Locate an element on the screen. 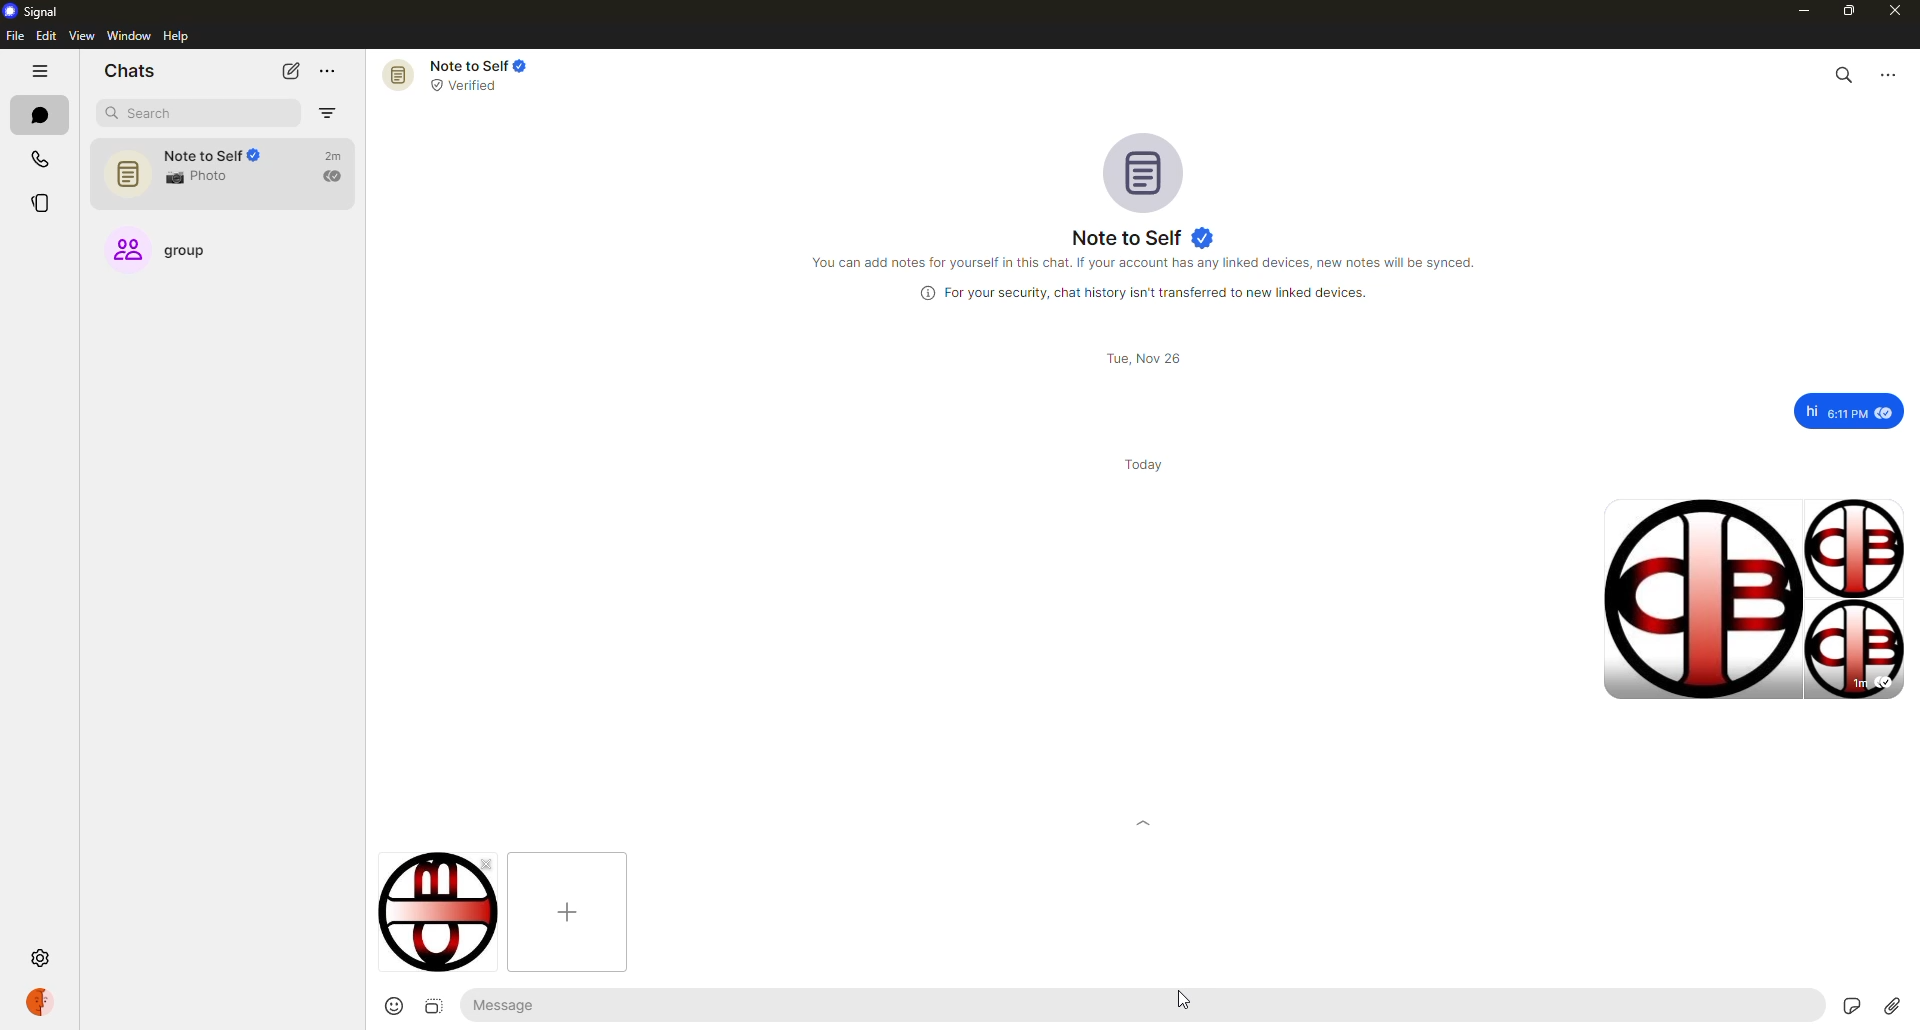  note to self is located at coordinates (226, 168).